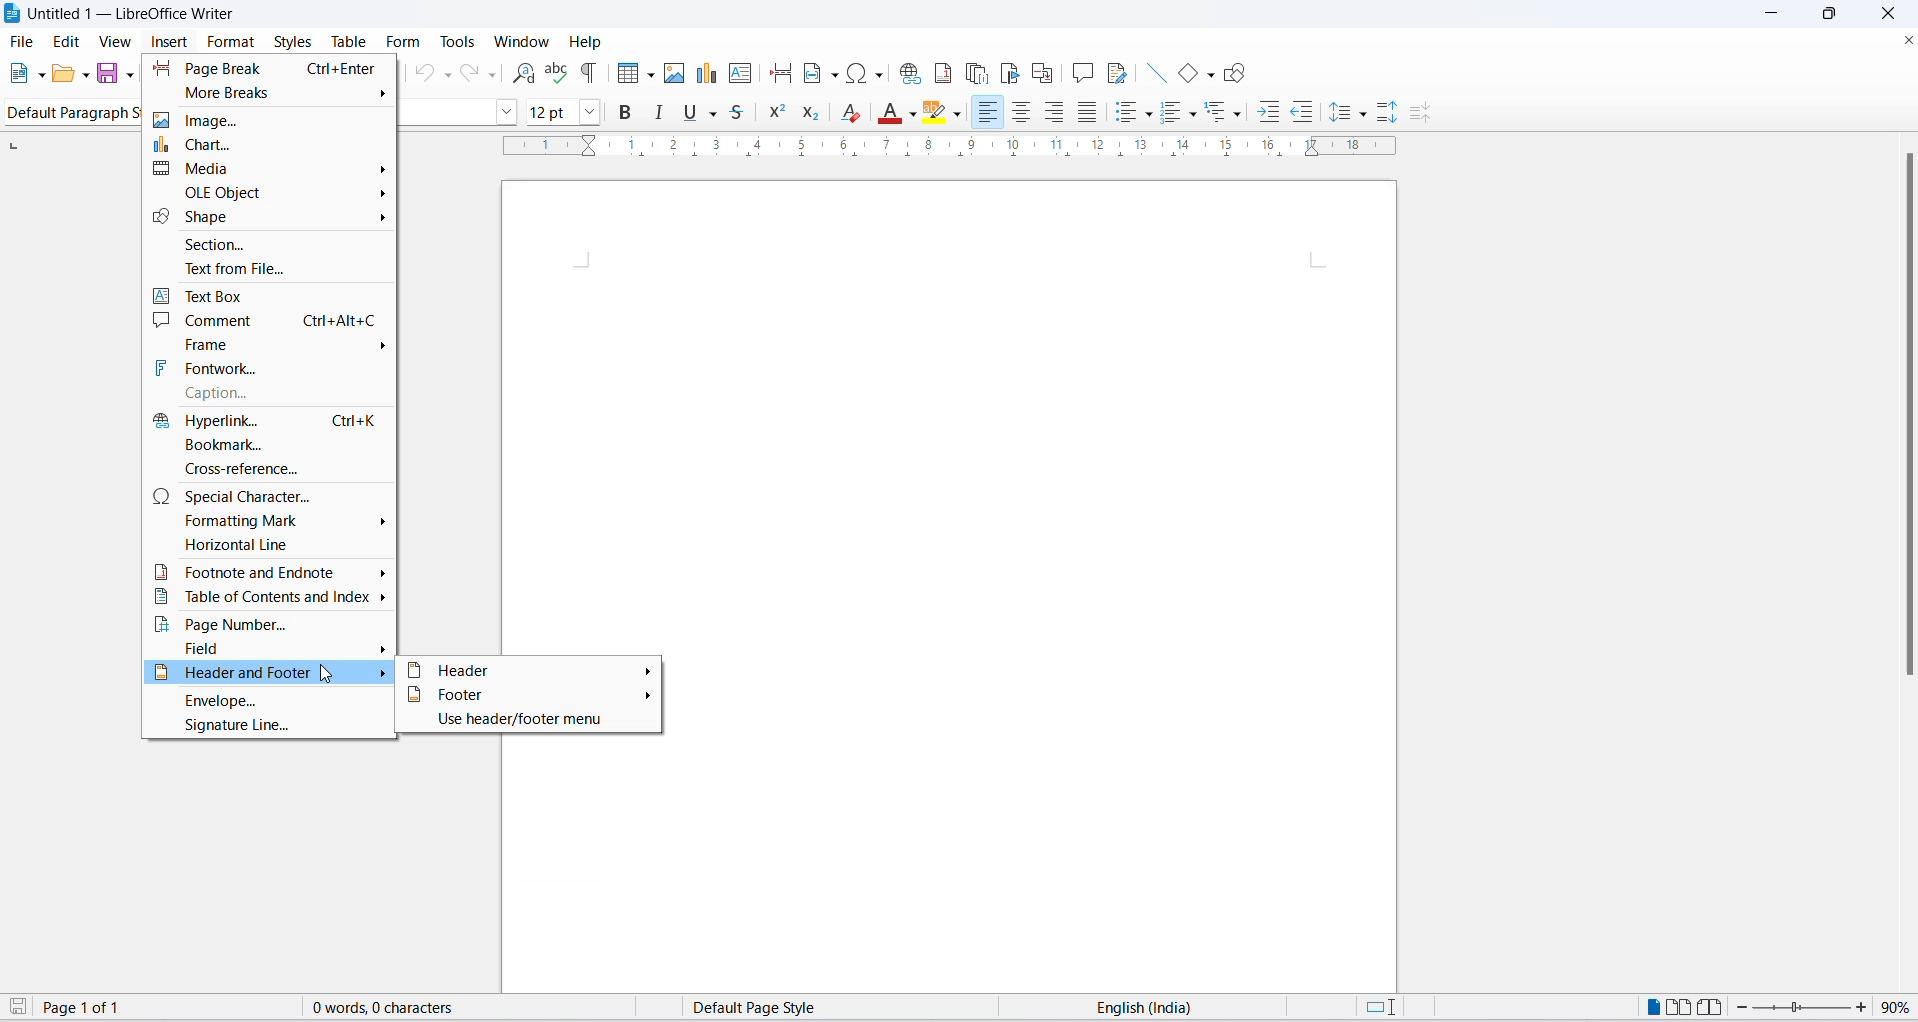 The image size is (1918, 1022). What do you see at coordinates (1379, 1007) in the screenshot?
I see `standard selection` at bounding box center [1379, 1007].